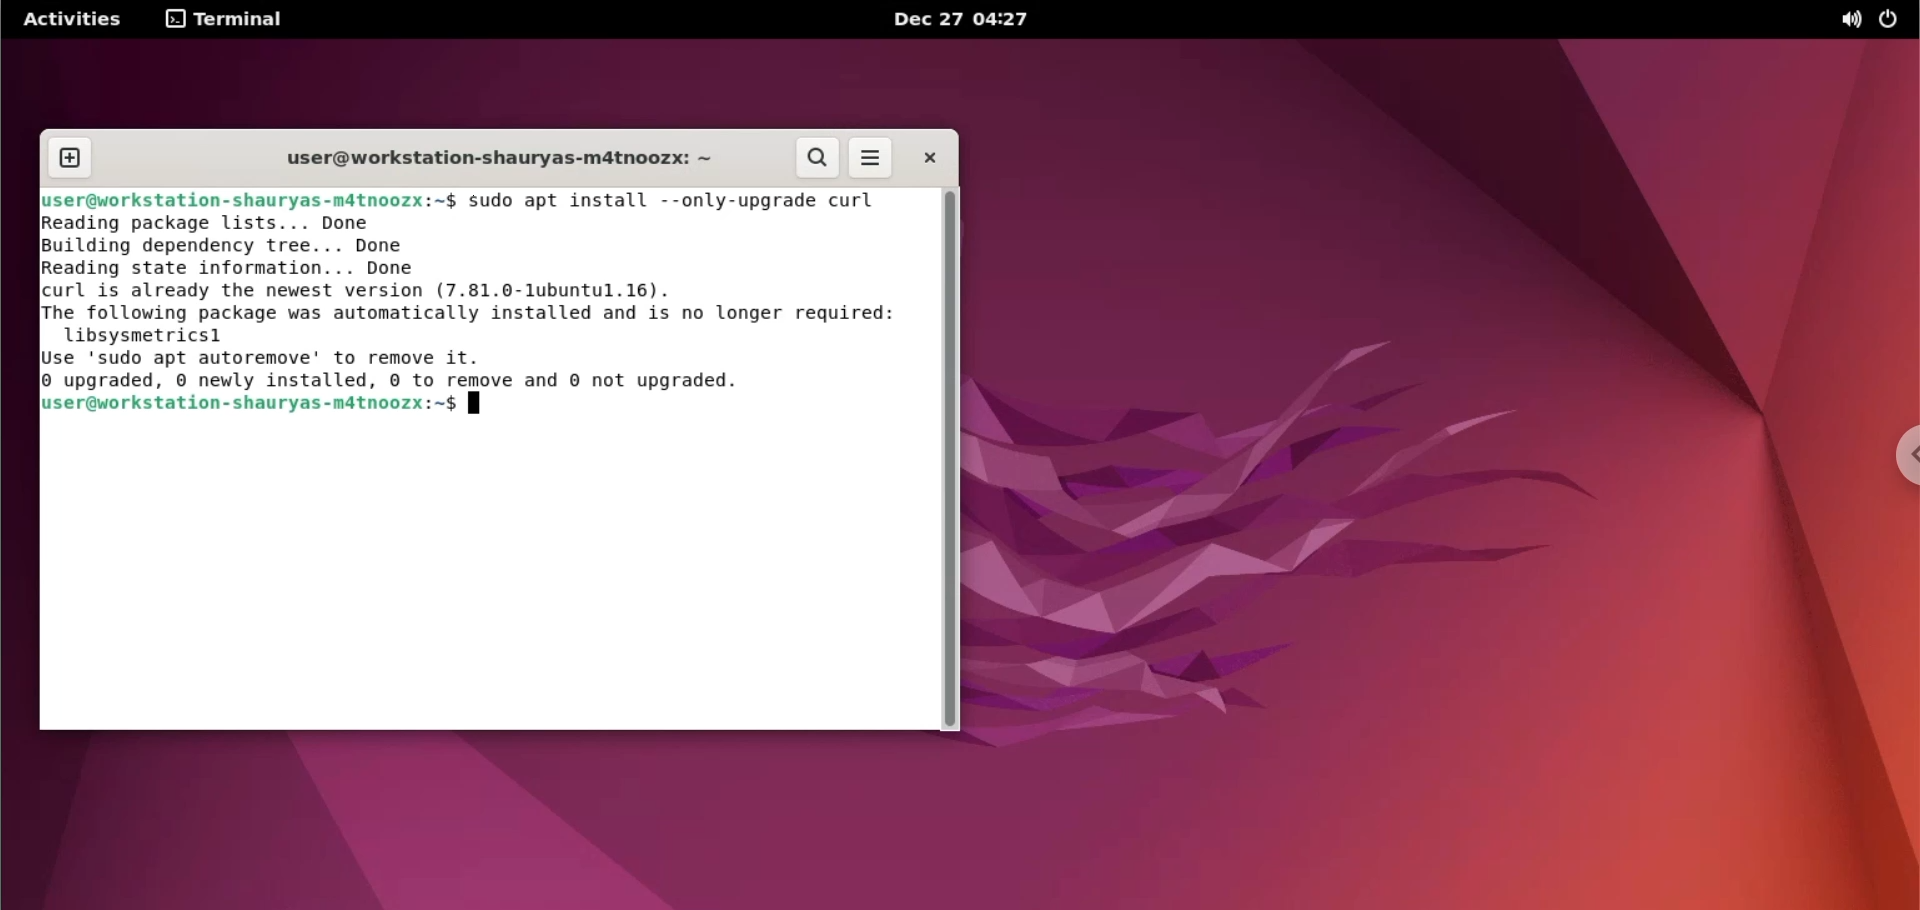  I want to click on Activities, so click(74, 18).